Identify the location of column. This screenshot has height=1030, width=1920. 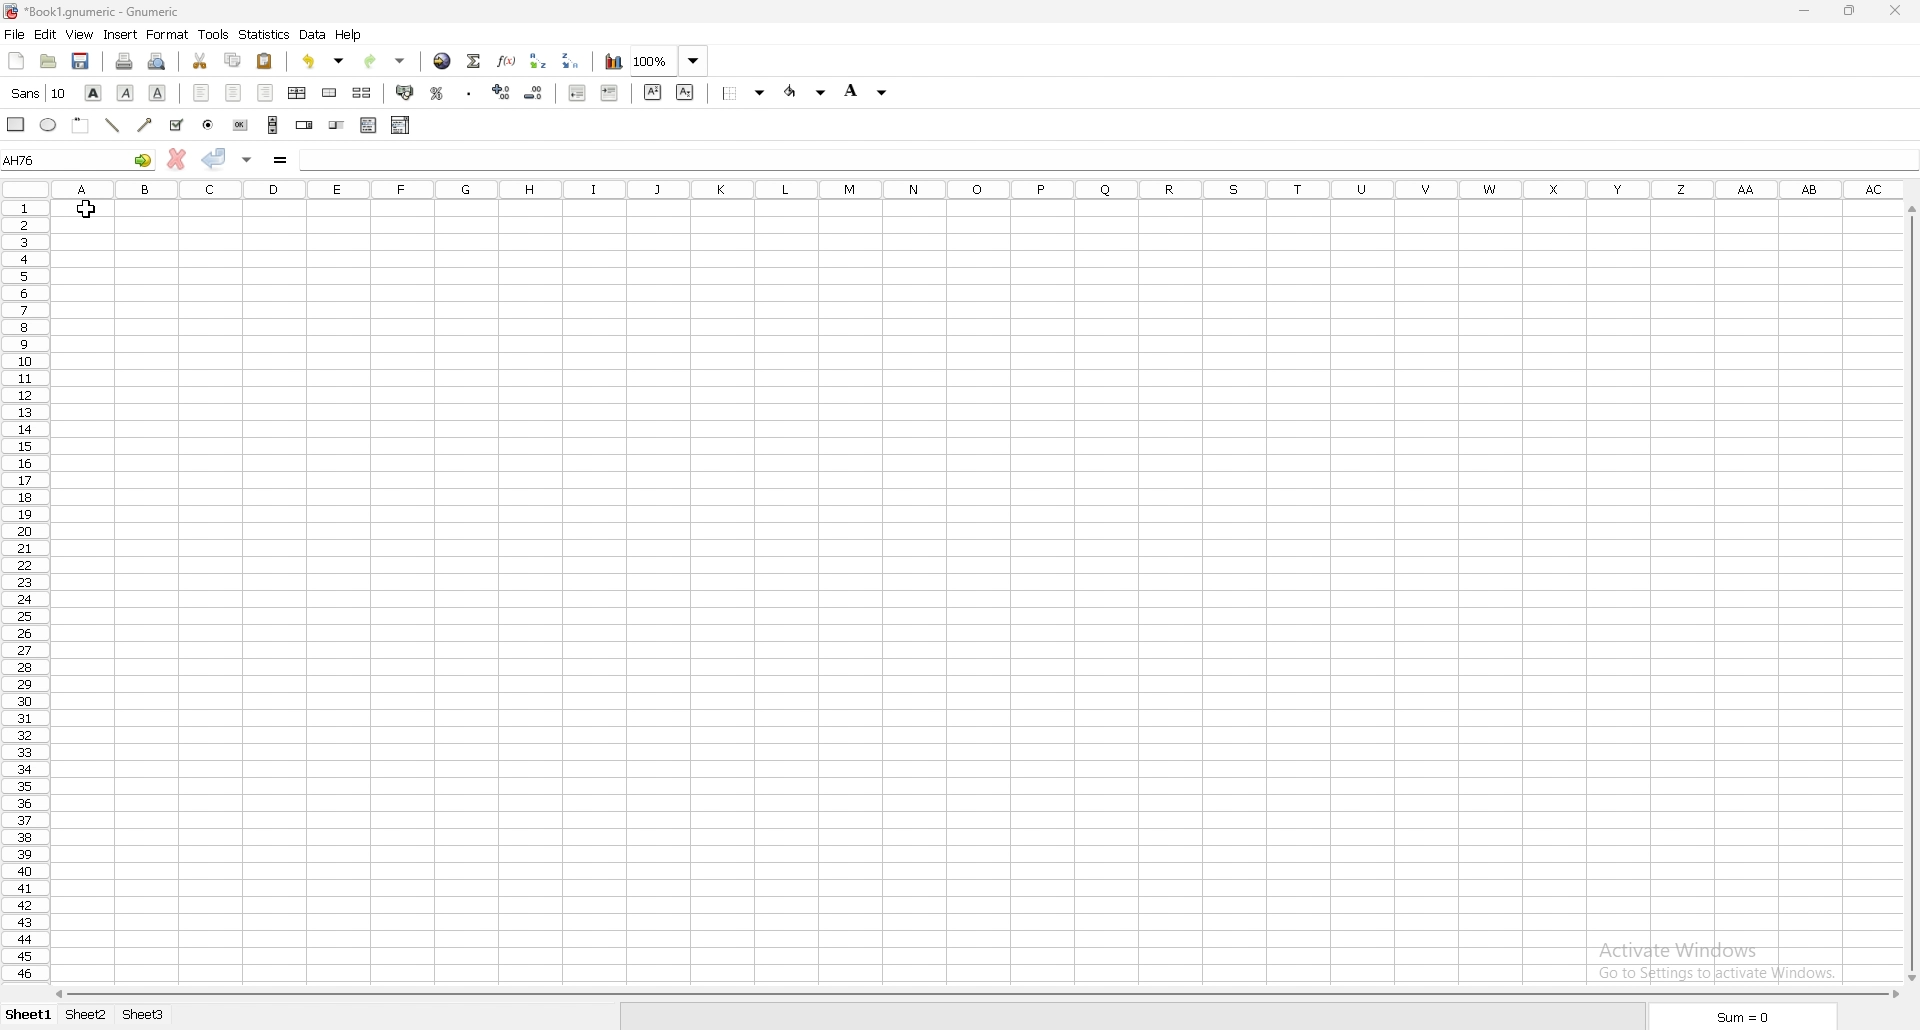
(980, 188).